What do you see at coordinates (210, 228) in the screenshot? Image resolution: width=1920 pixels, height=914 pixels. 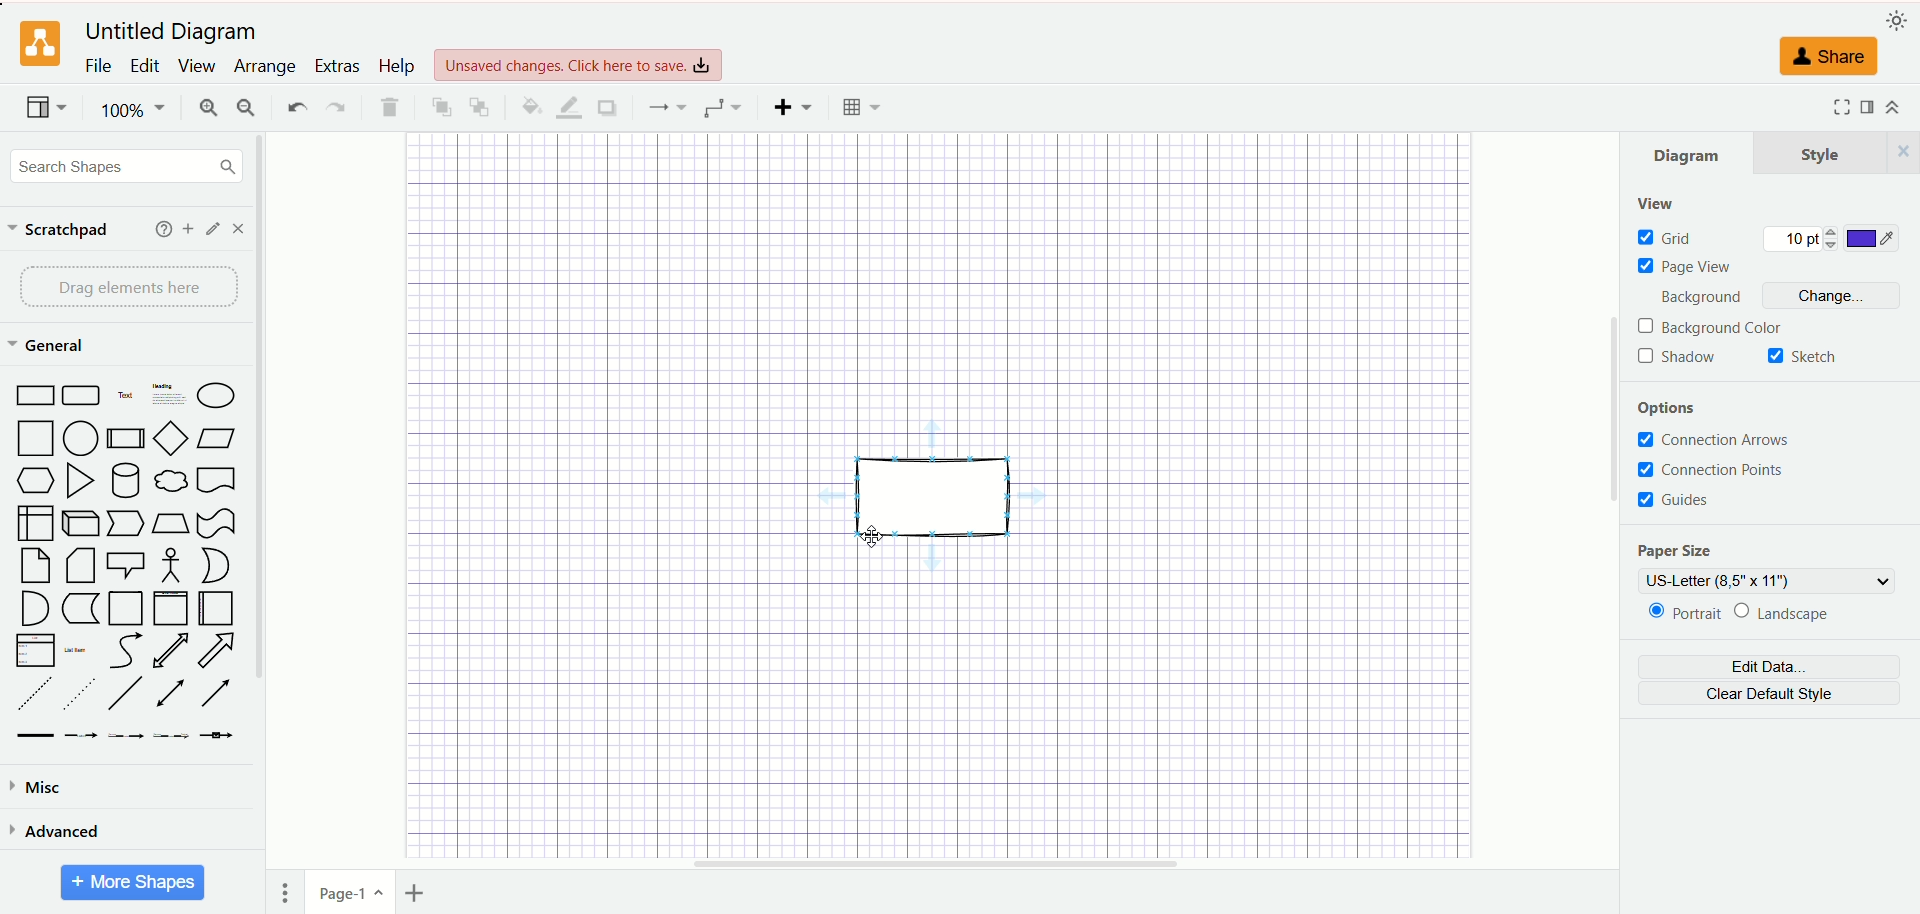 I see `edit` at bounding box center [210, 228].